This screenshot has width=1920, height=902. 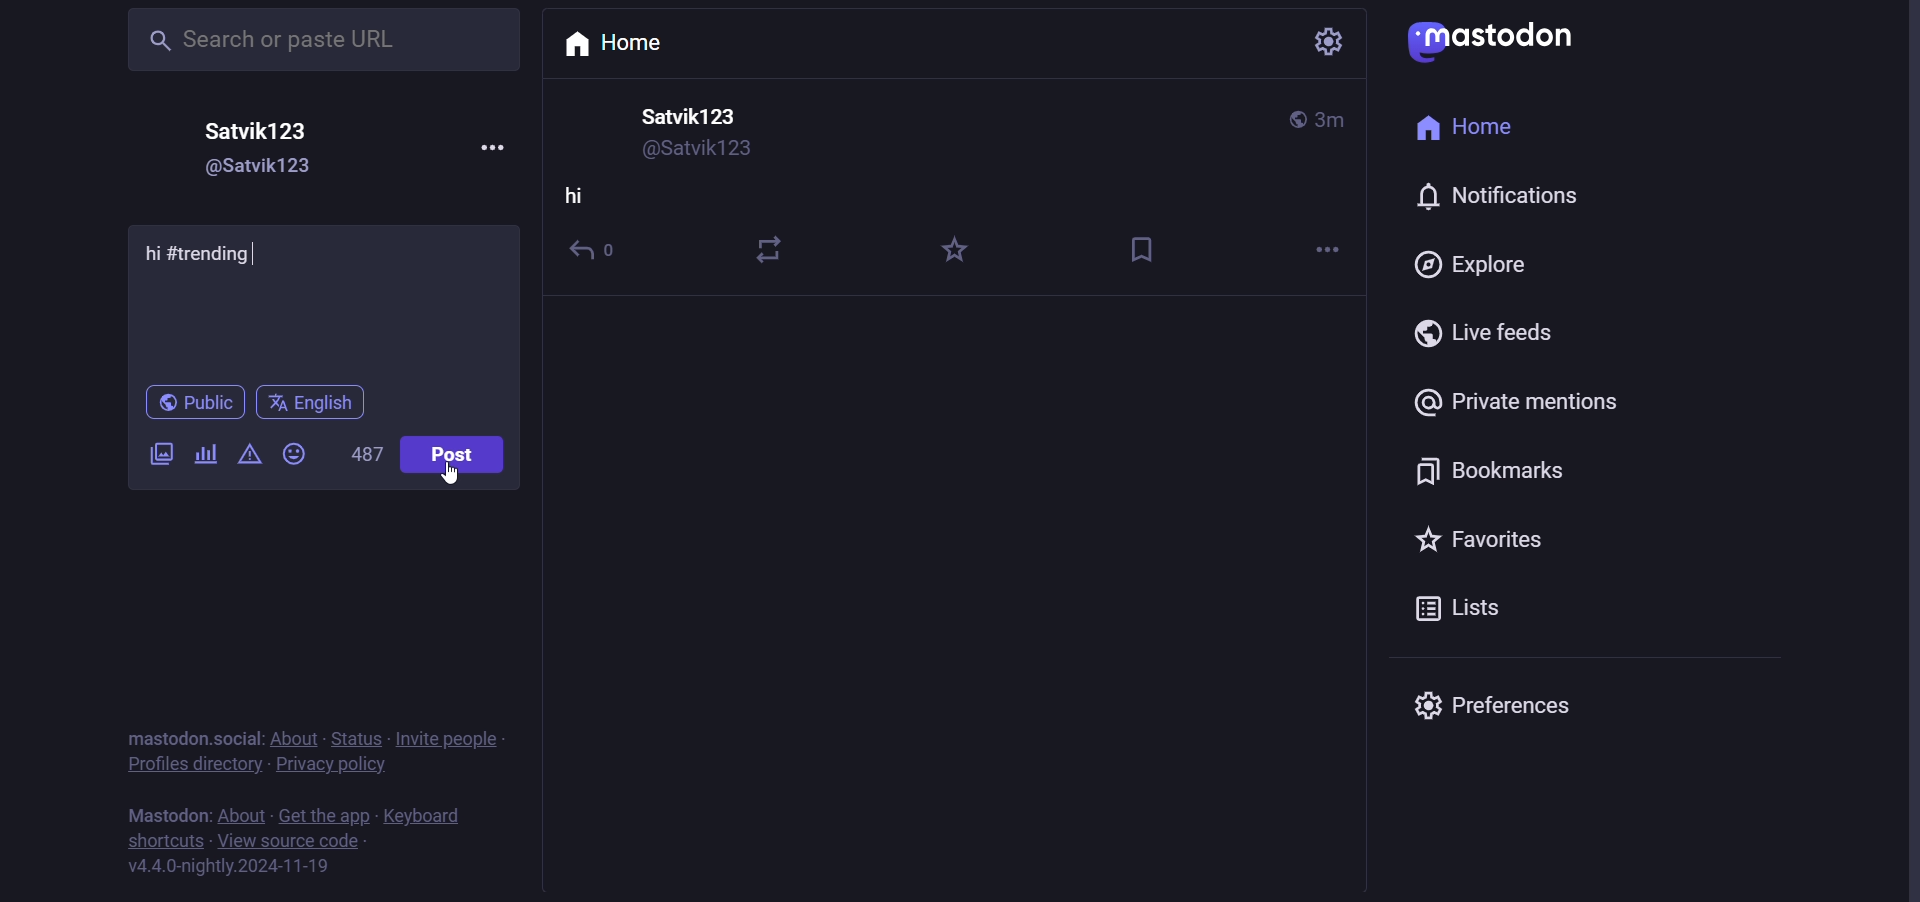 I want to click on user id, so click(x=254, y=171).